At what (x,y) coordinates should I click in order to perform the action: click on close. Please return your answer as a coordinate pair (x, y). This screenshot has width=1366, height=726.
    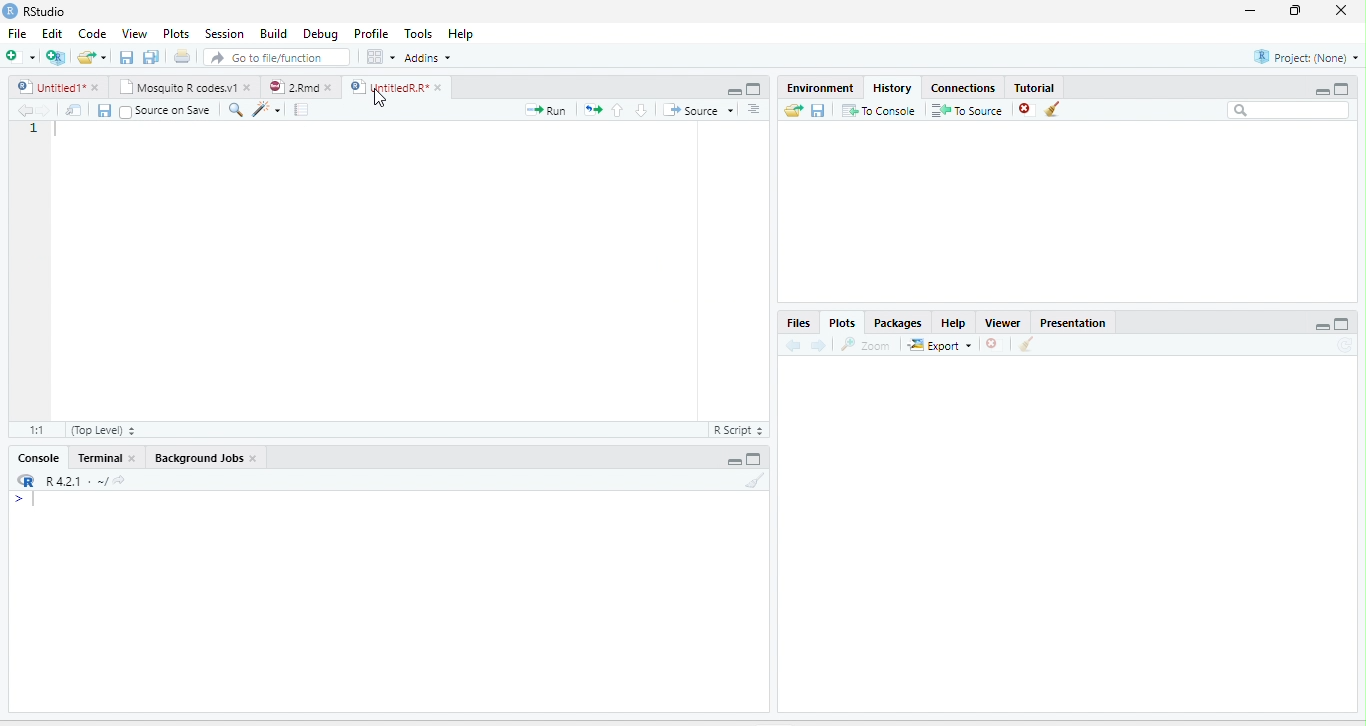
    Looking at the image, I should click on (438, 87).